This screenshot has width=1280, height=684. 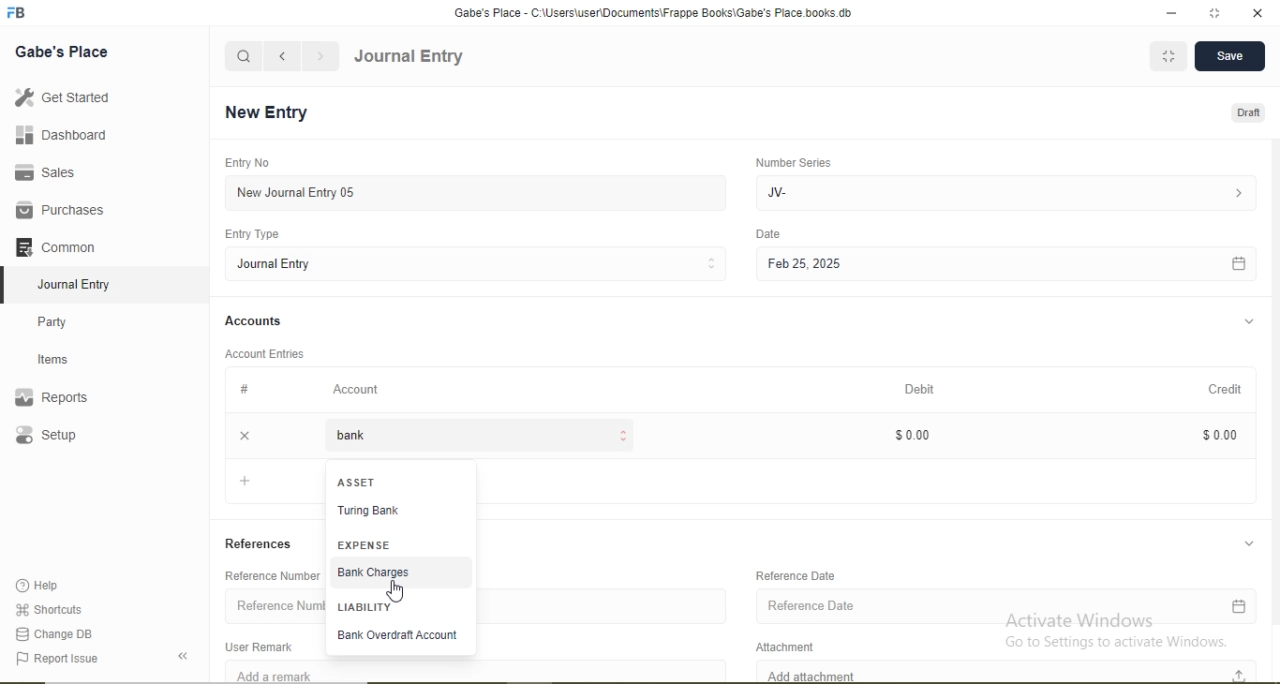 I want to click on Account Entries, so click(x=263, y=352).